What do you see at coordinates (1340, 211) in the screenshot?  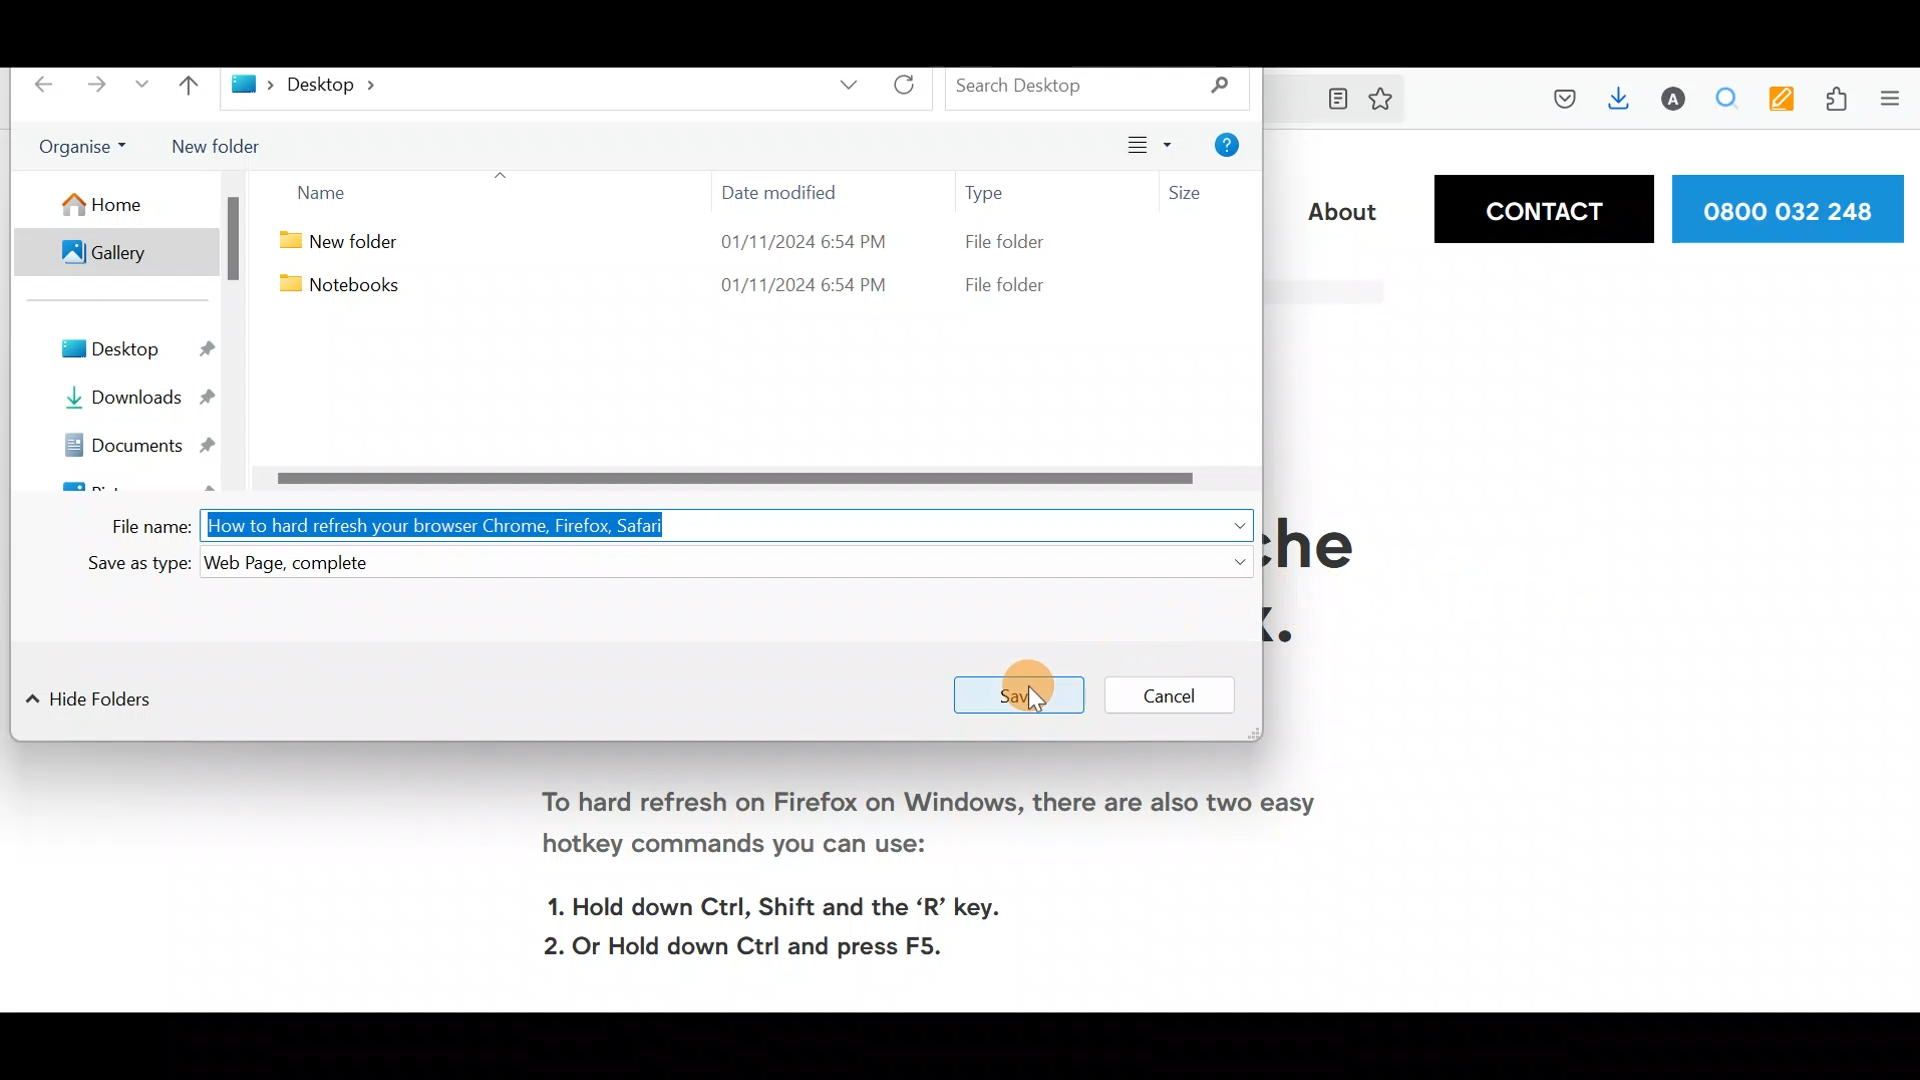 I see `About` at bounding box center [1340, 211].